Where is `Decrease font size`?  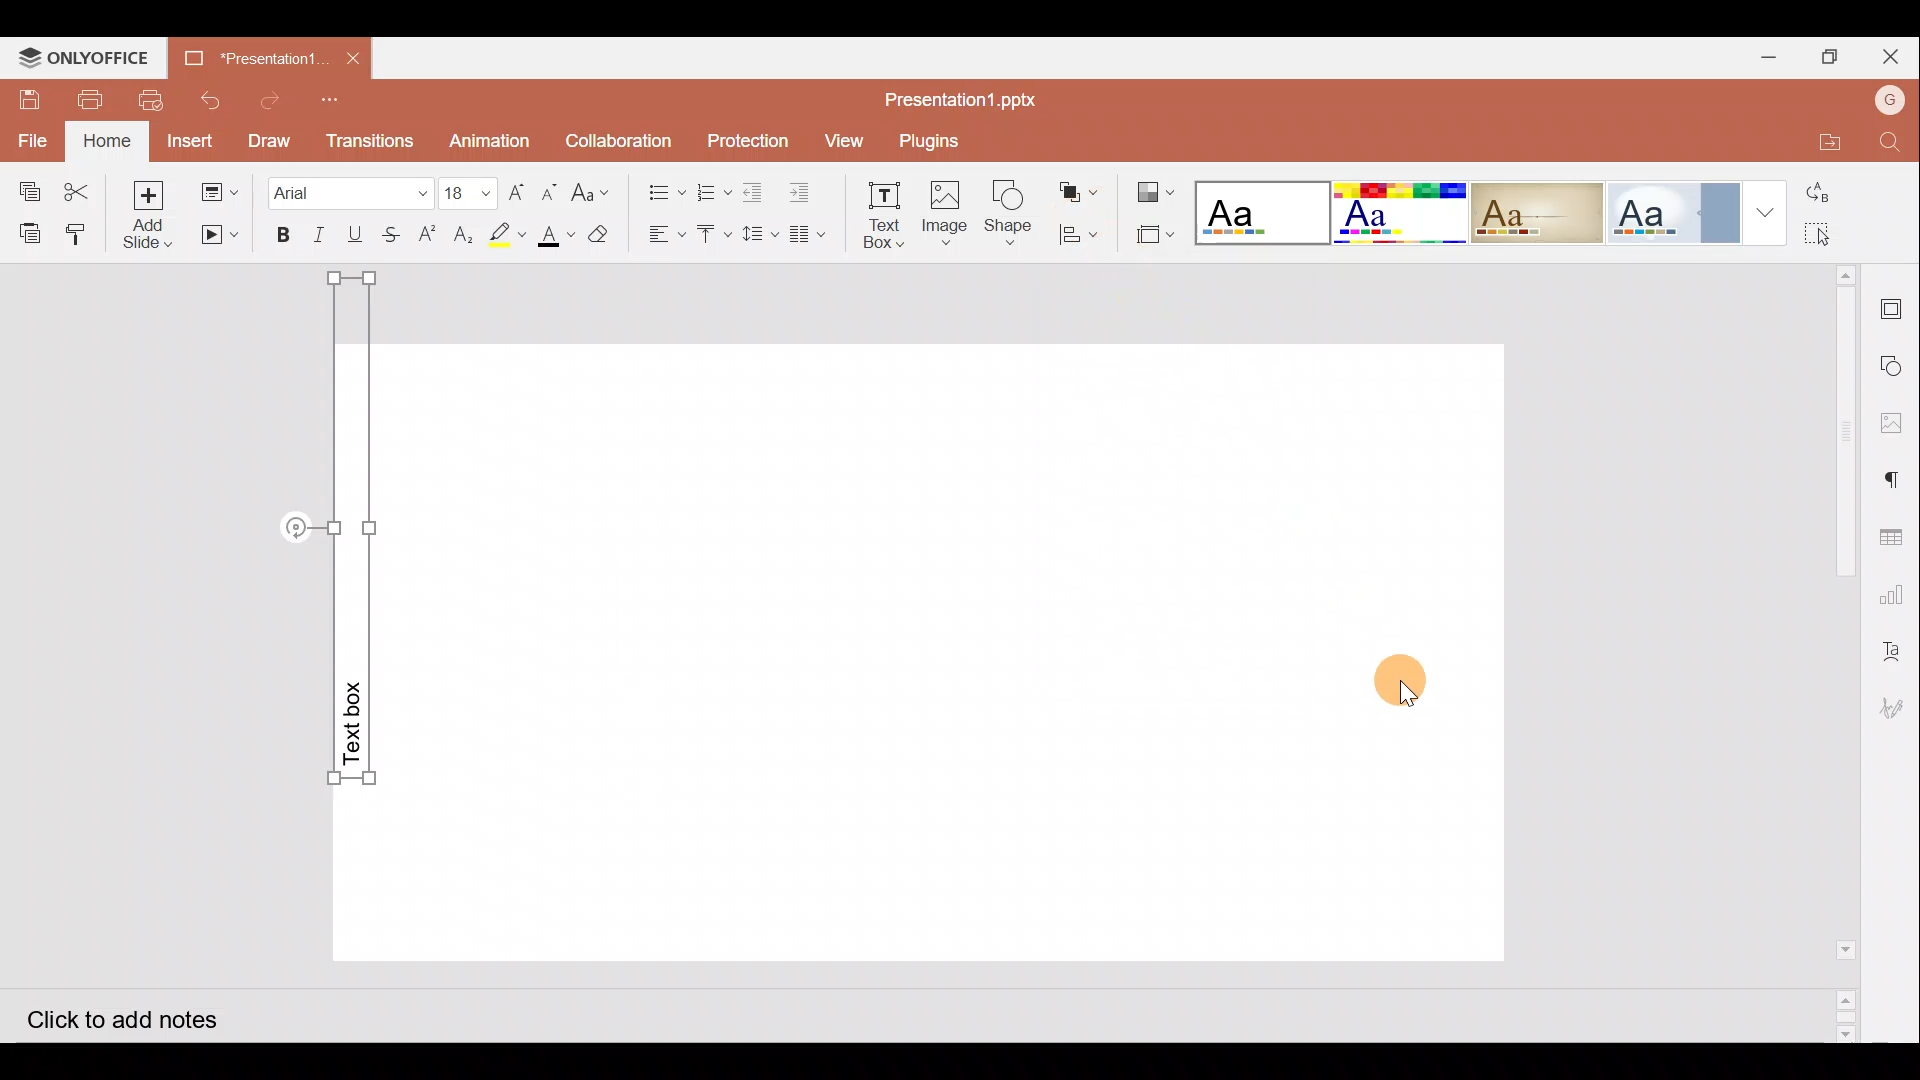 Decrease font size is located at coordinates (548, 190).